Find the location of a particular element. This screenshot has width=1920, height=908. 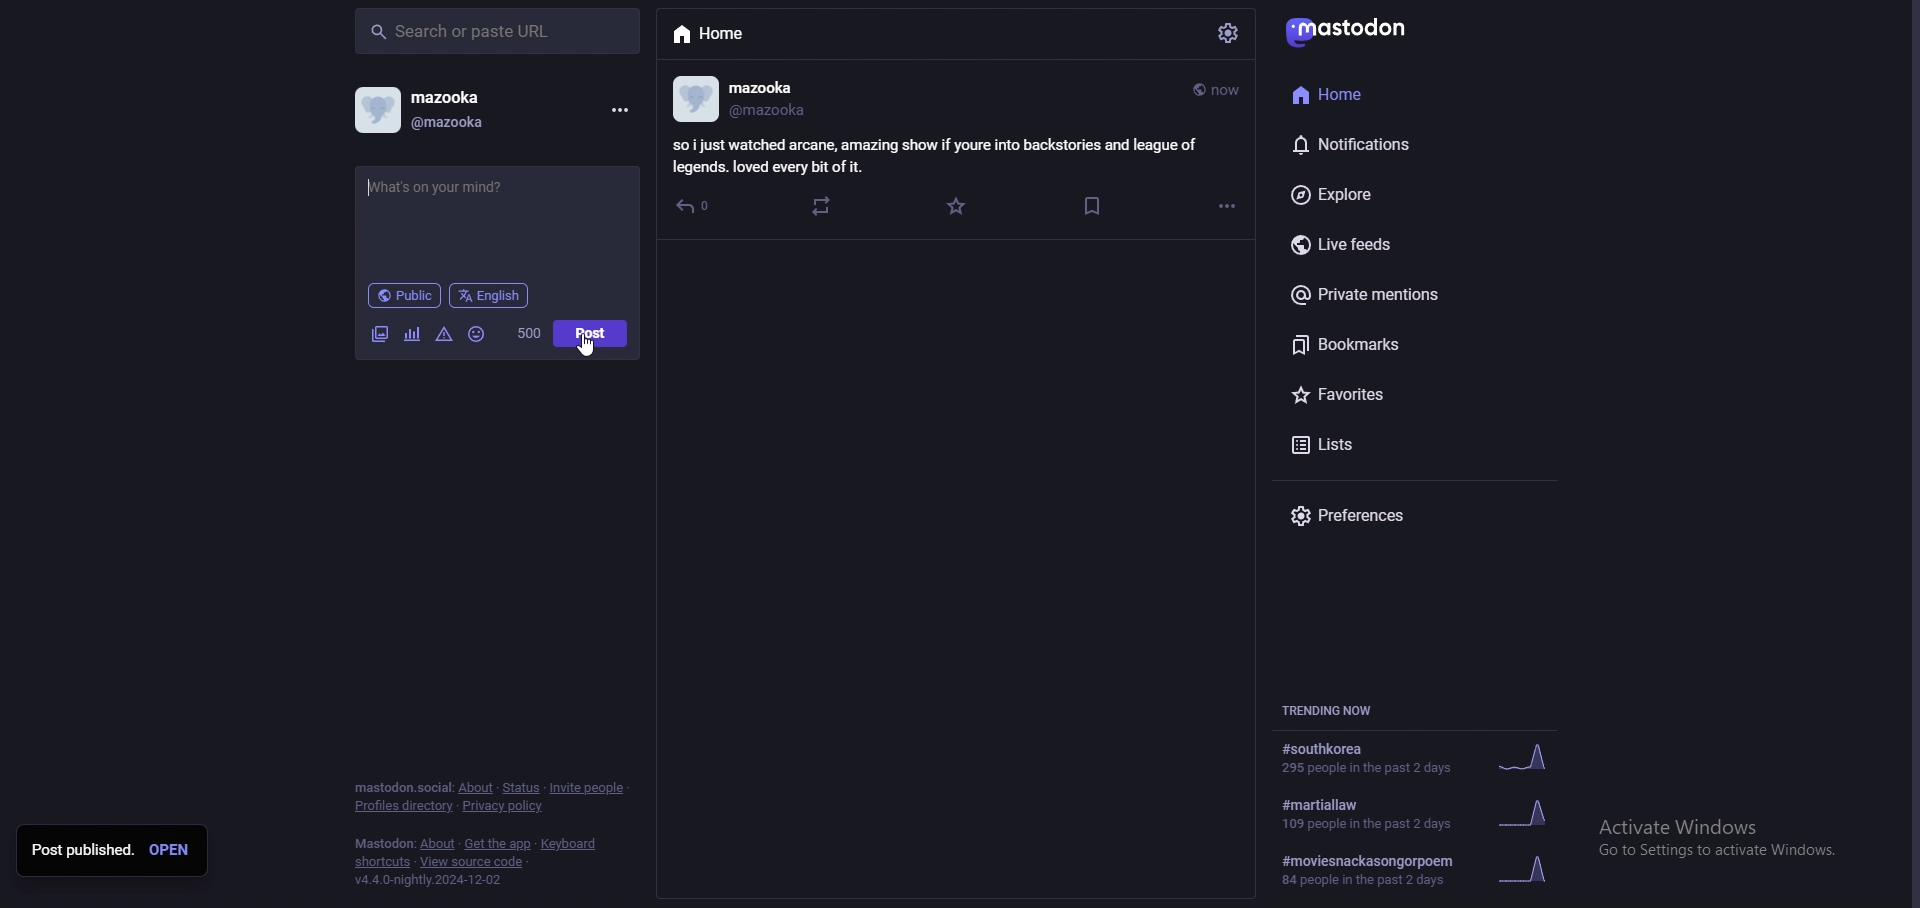

post published is located at coordinates (83, 850).